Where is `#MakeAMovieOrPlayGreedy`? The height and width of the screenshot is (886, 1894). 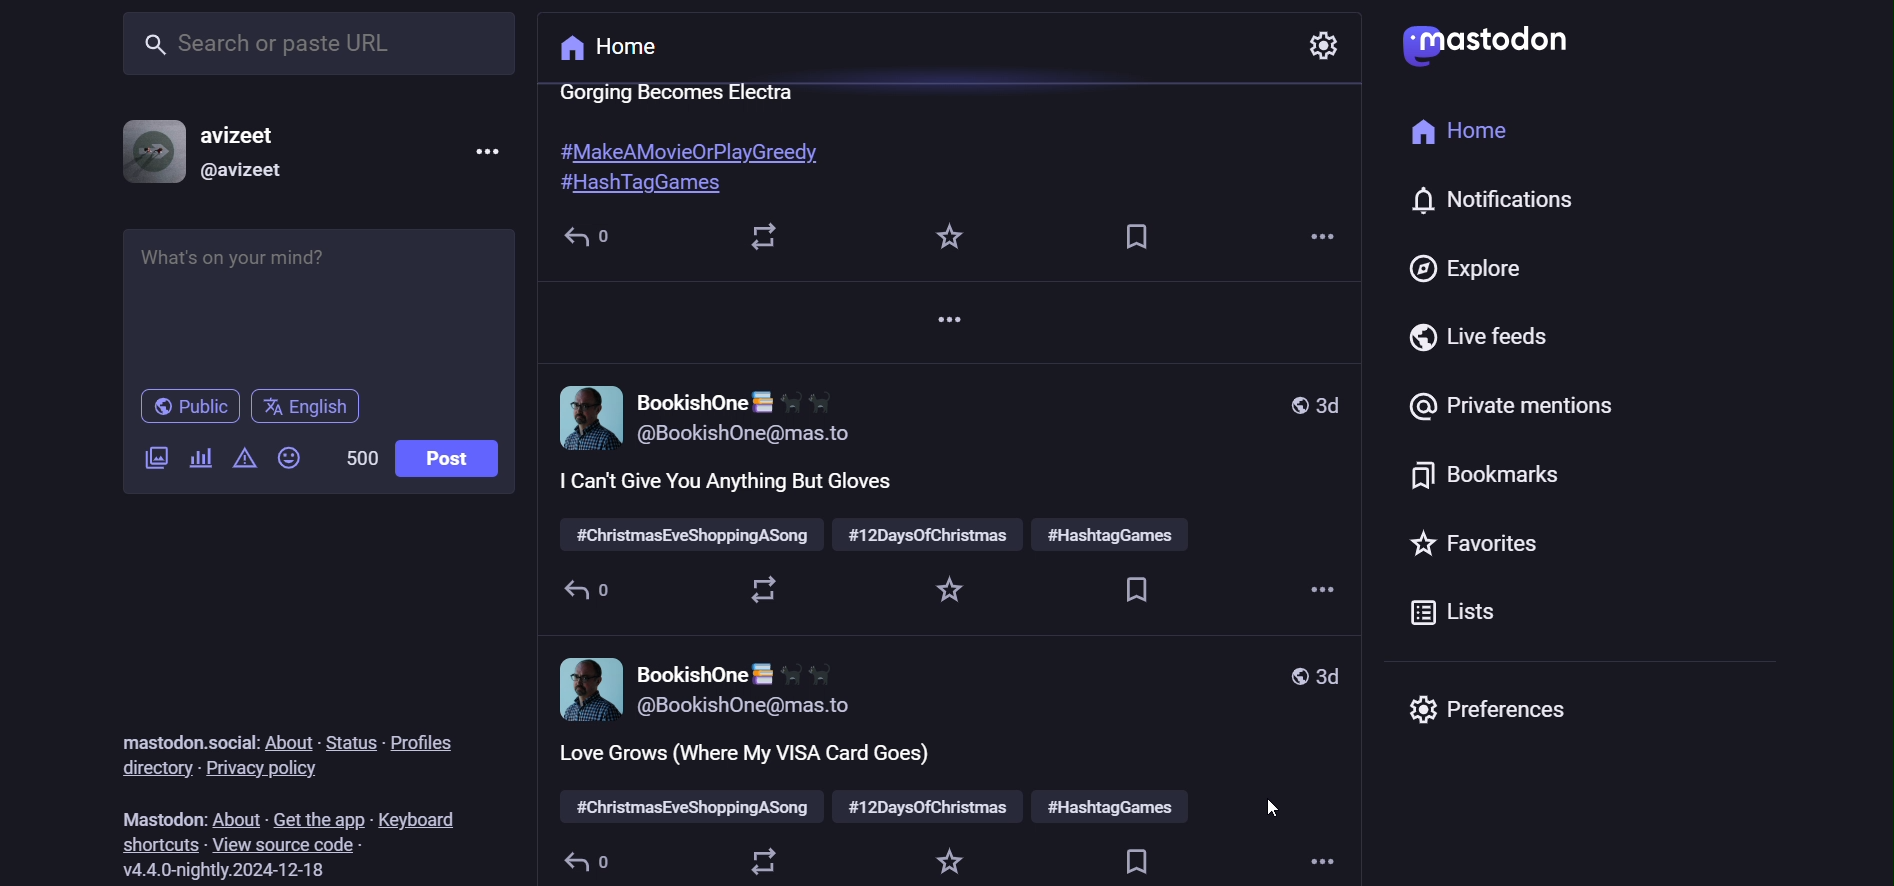
#MakeAMovieOrPlayGreedy is located at coordinates (684, 149).